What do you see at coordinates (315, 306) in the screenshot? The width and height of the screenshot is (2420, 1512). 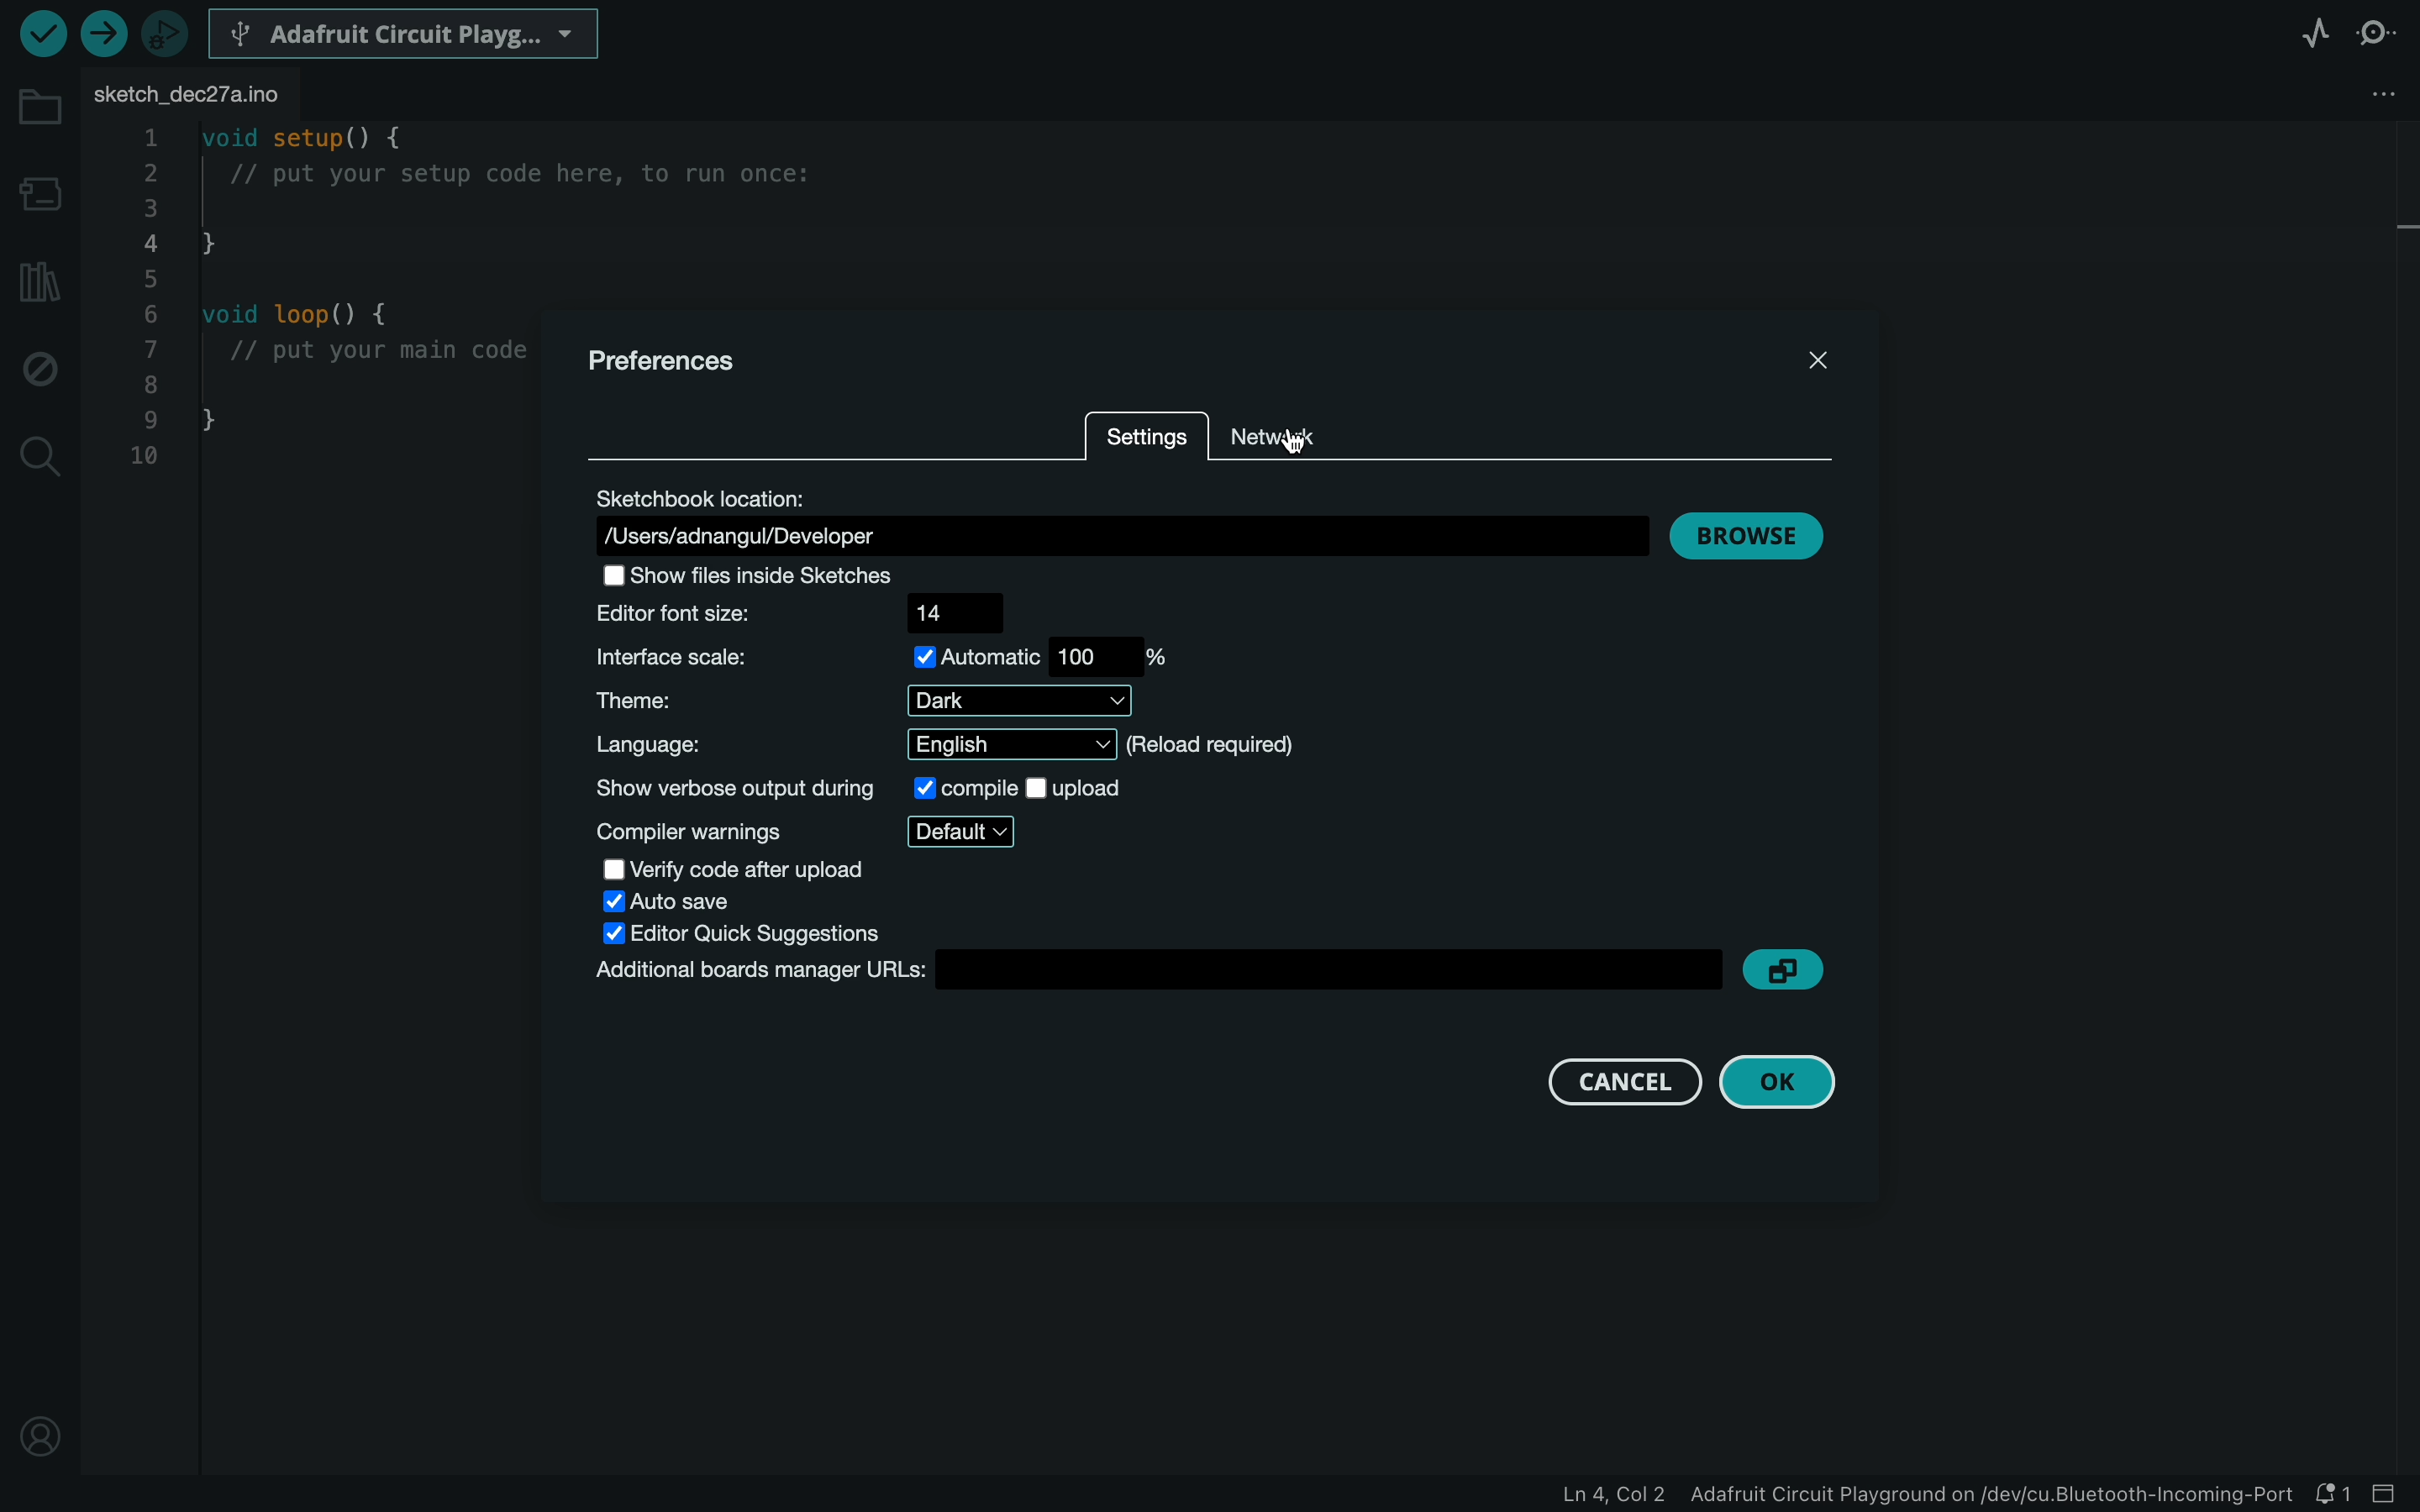 I see `code` at bounding box center [315, 306].